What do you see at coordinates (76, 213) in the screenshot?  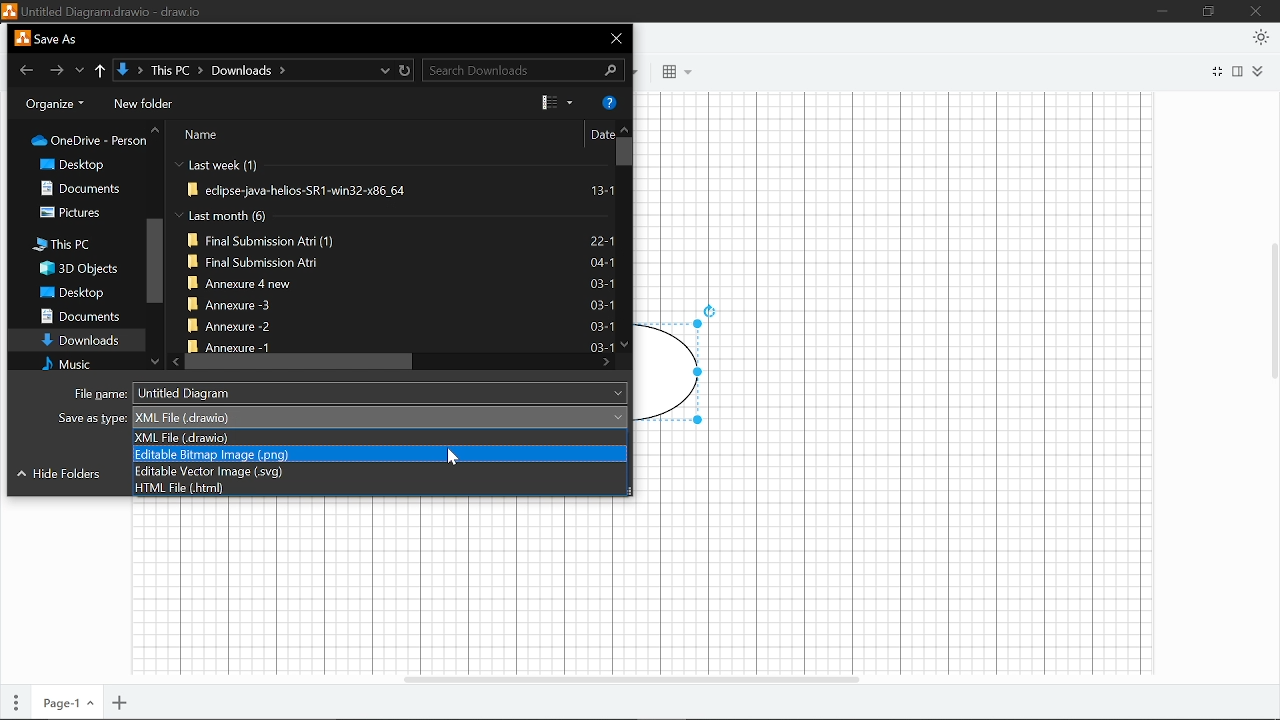 I see `Pictures` at bounding box center [76, 213].